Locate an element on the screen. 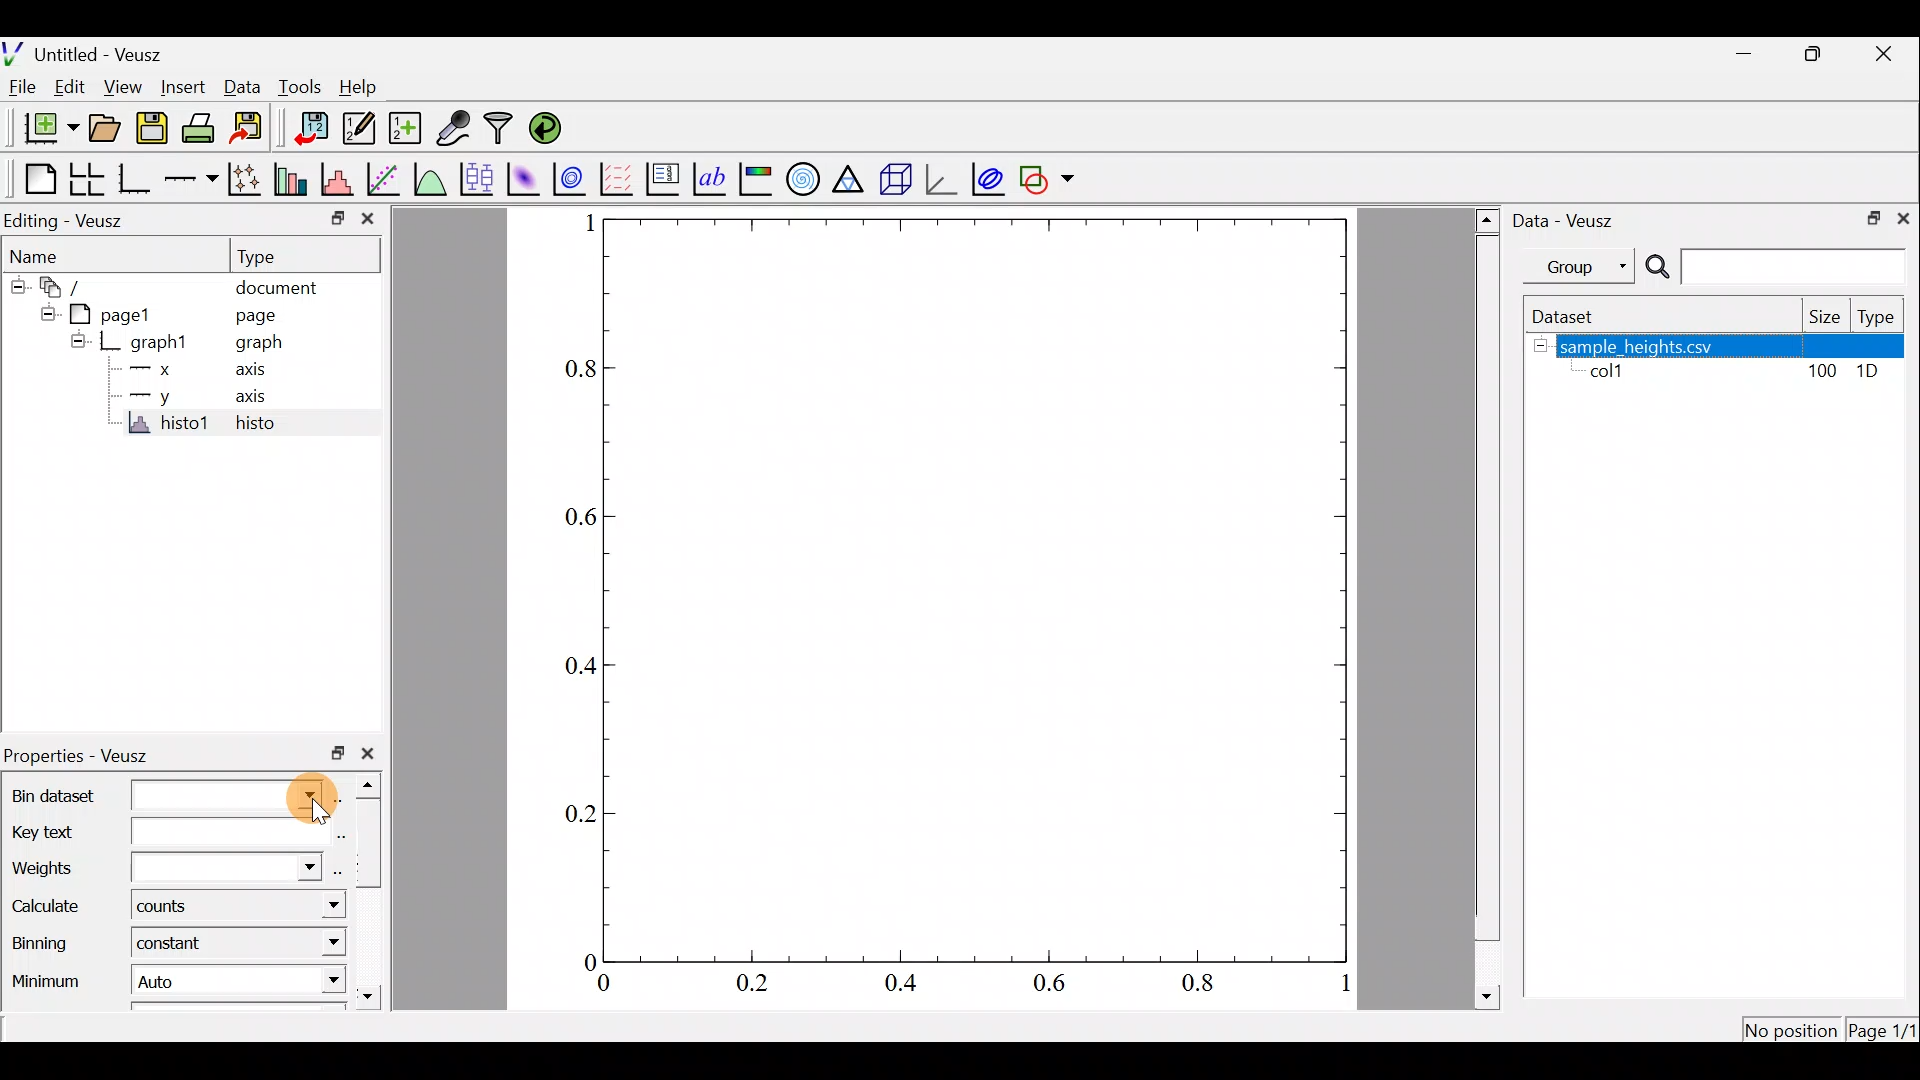  0.4 is located at coordinates (577, 666).